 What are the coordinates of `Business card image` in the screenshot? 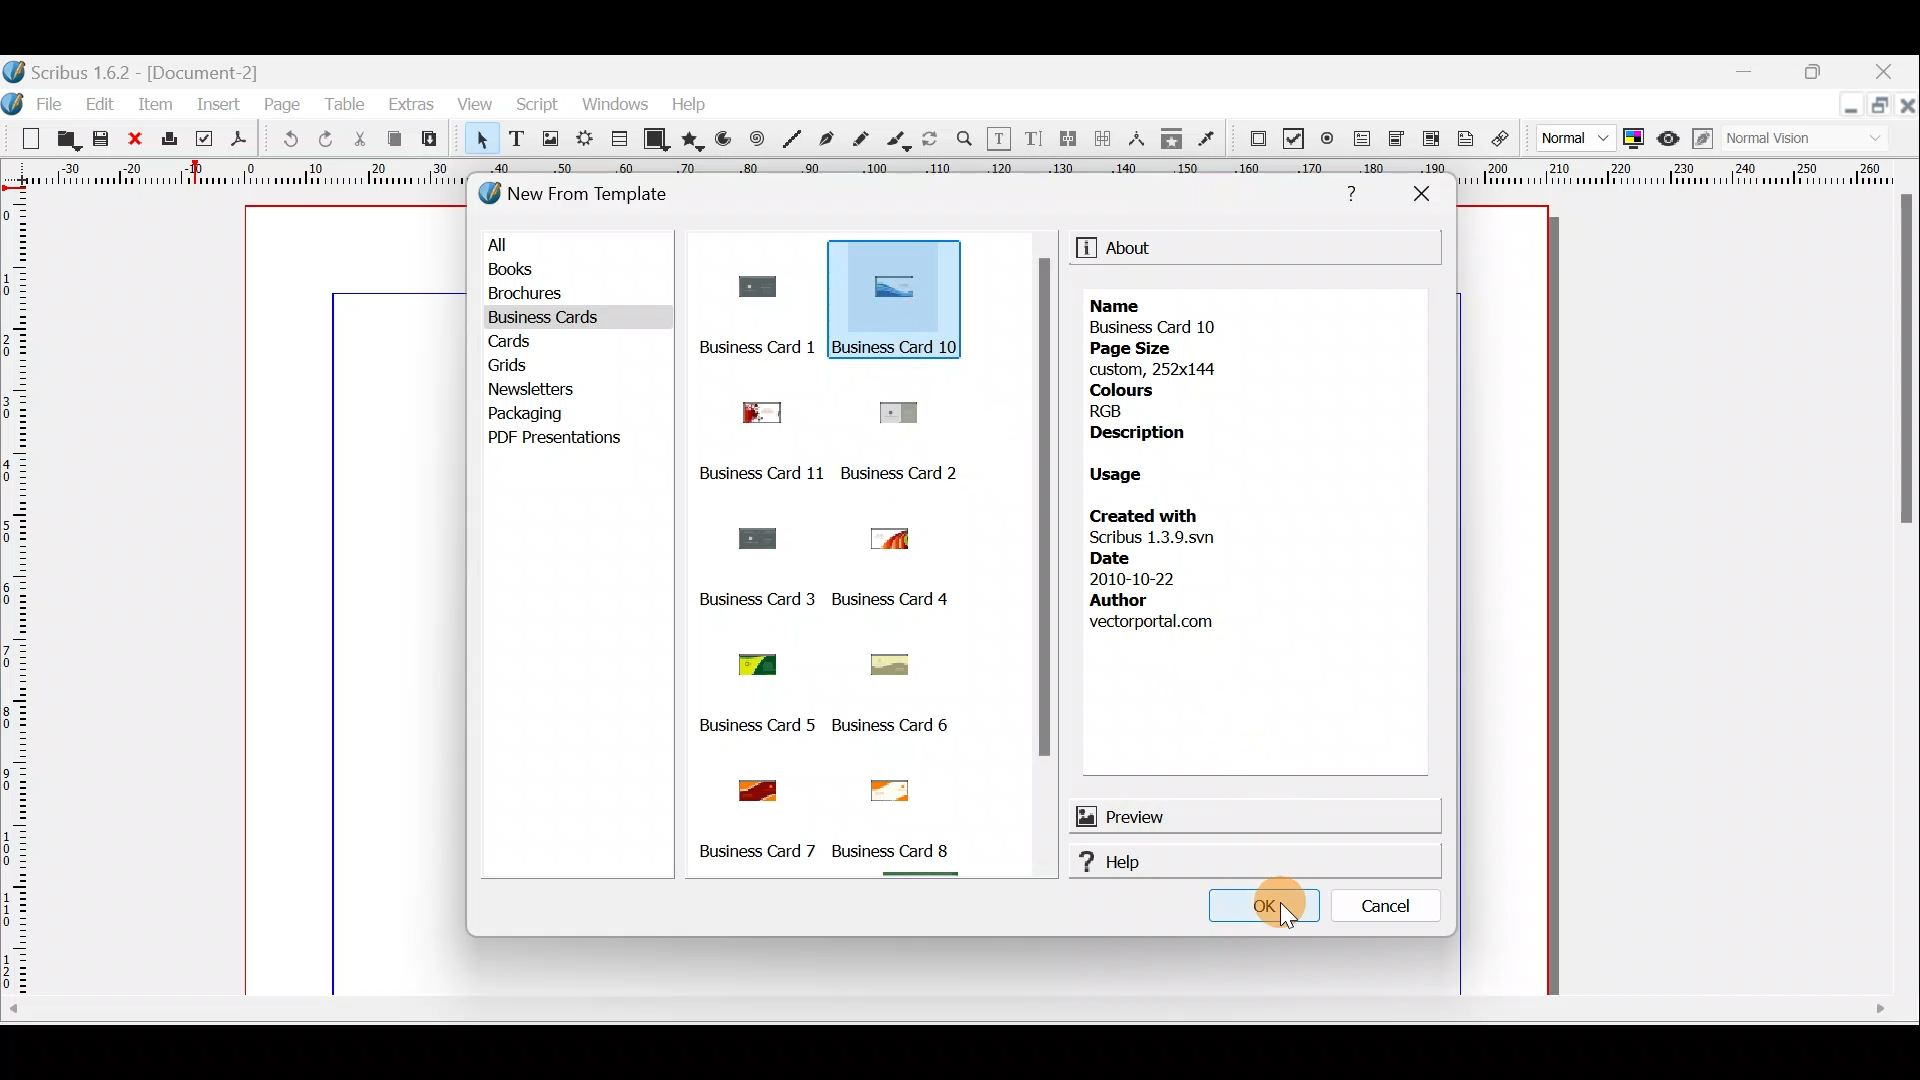 It's located at (751, 407).